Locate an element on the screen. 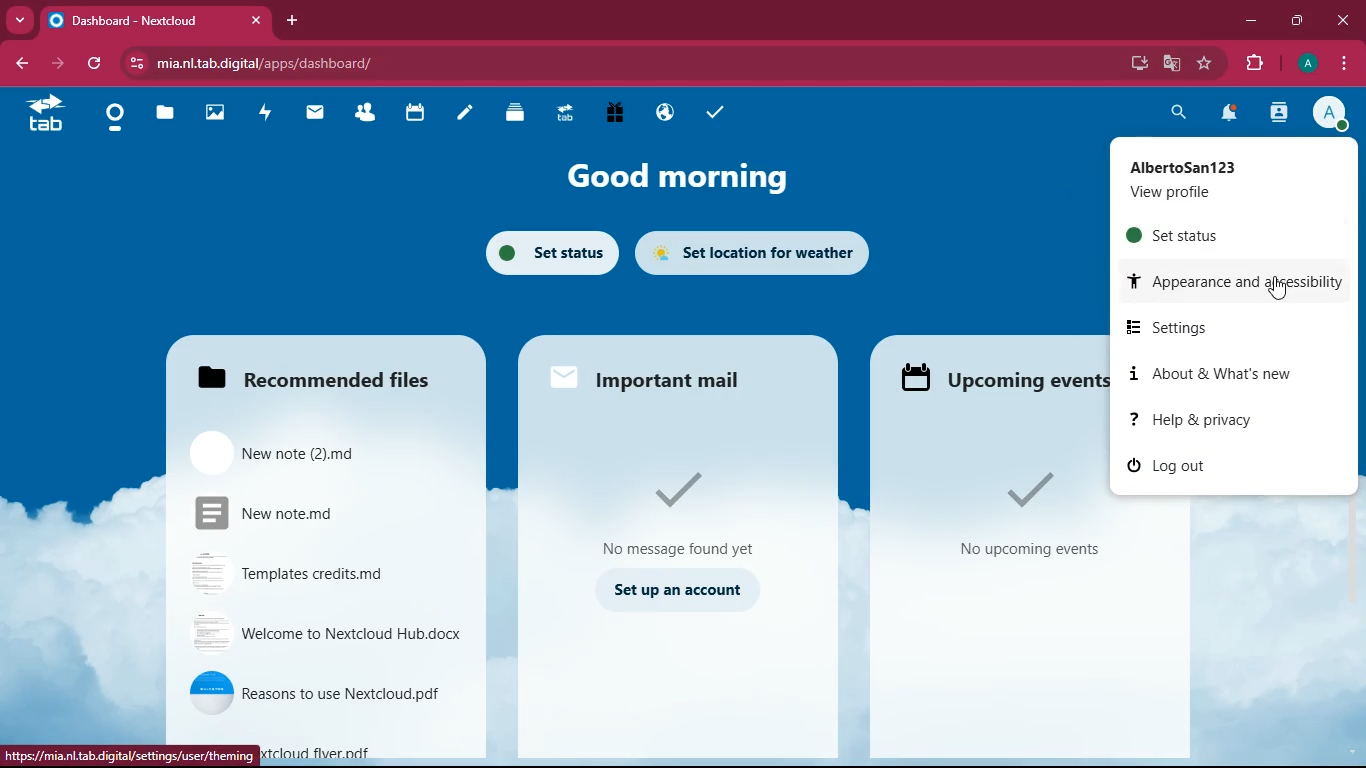  good morning is located at coordinates (693, 178).